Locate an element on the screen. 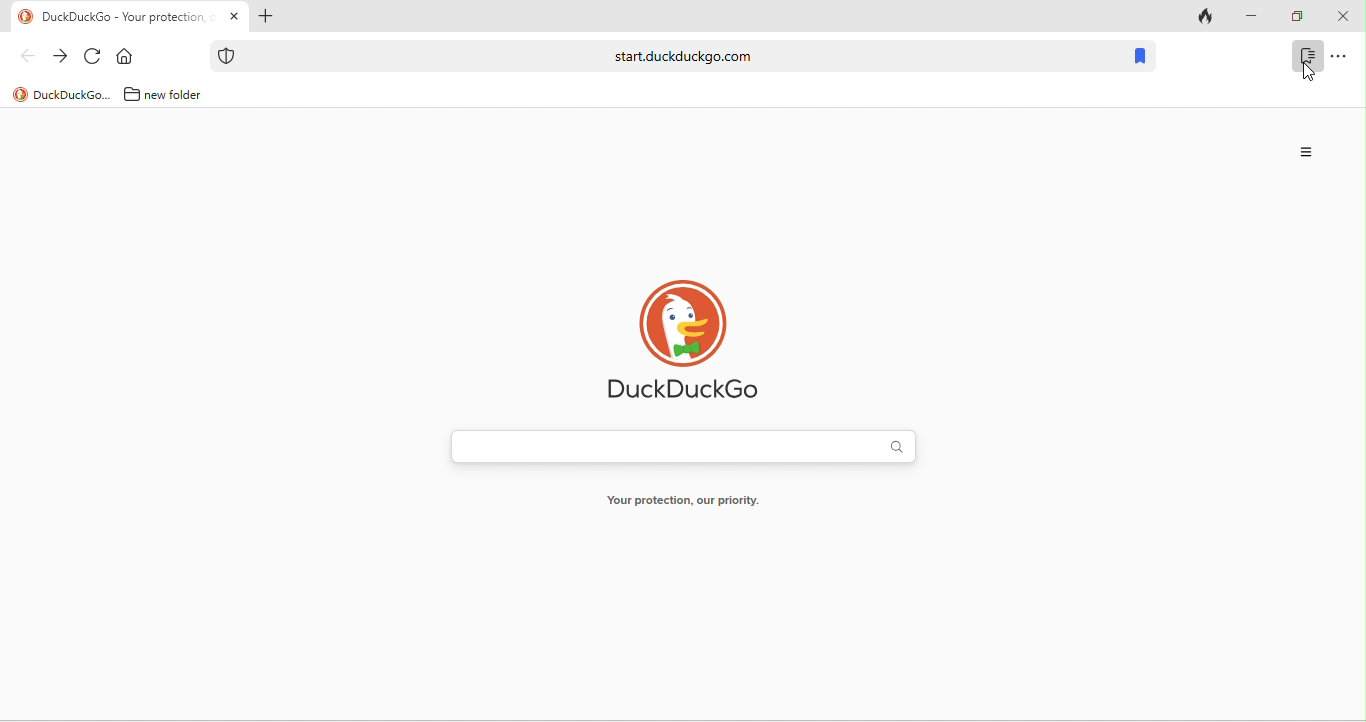 This screenshot has width=1366, height=722. duck duck go logo is located at coordinates (684, 344).